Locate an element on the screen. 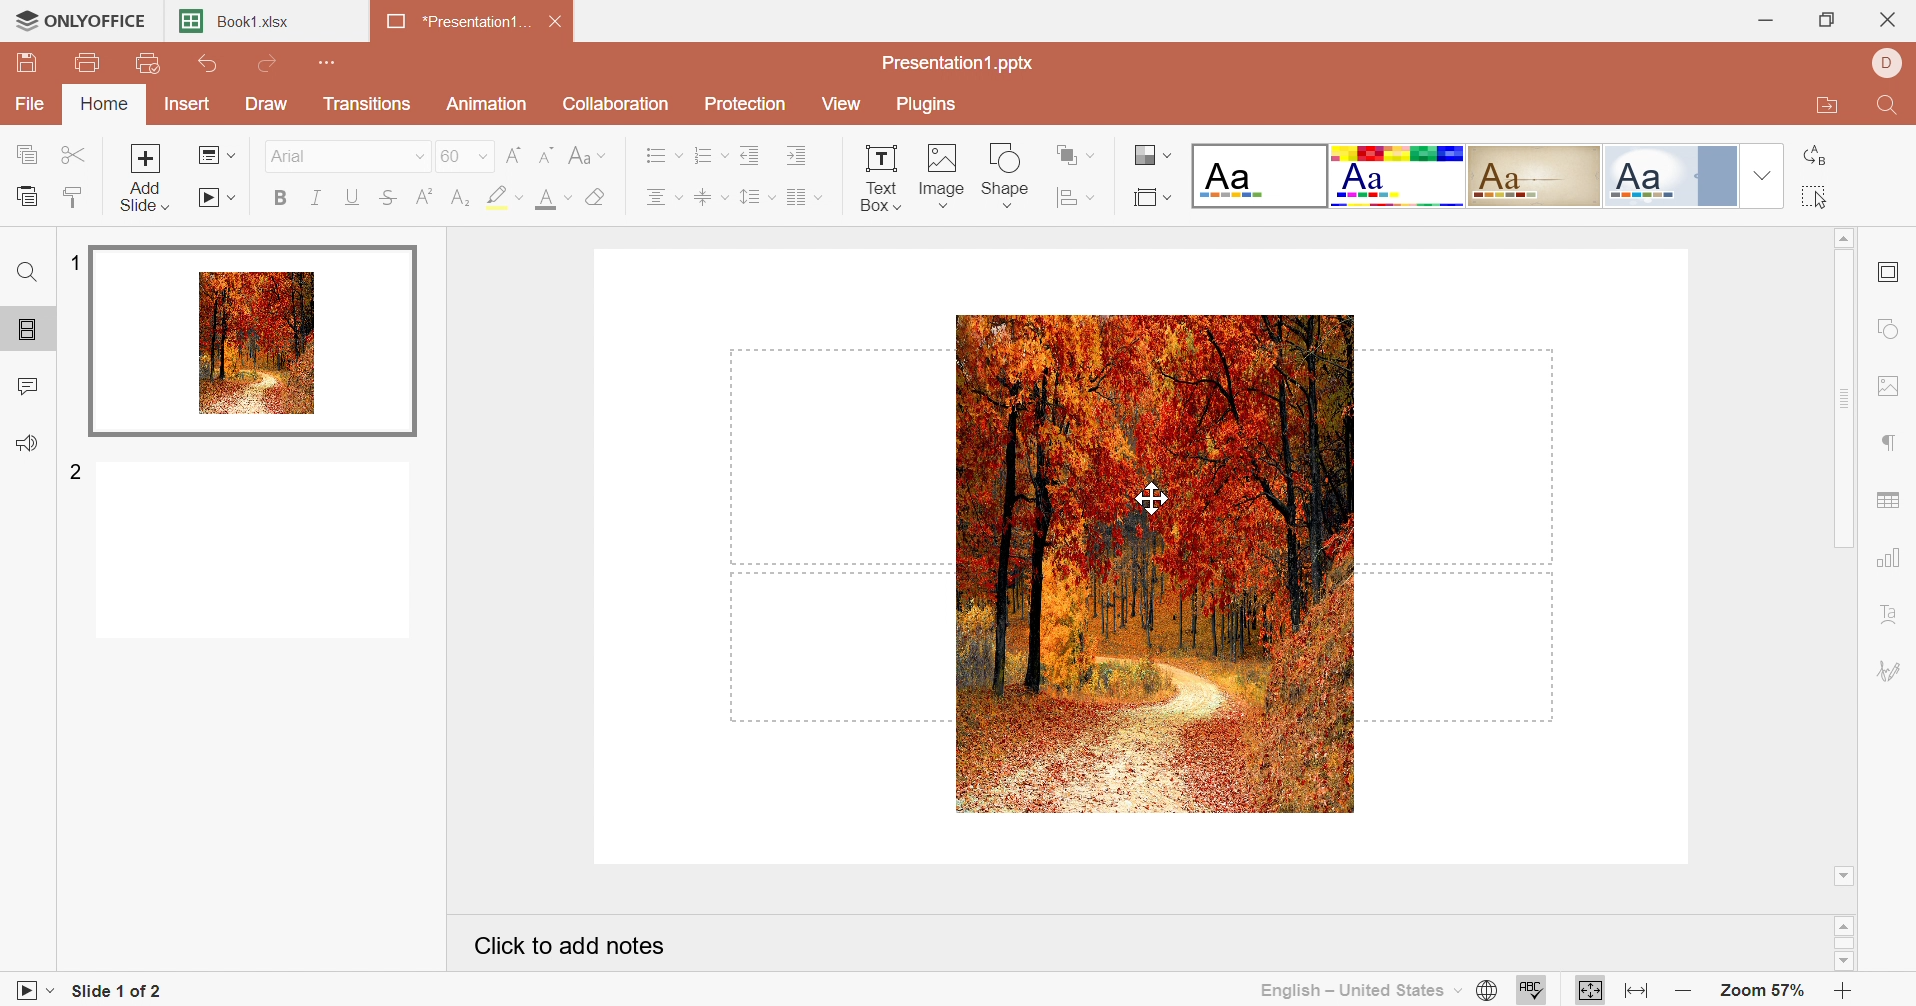  Zoom 57% is located at coordinates (1757, 989).